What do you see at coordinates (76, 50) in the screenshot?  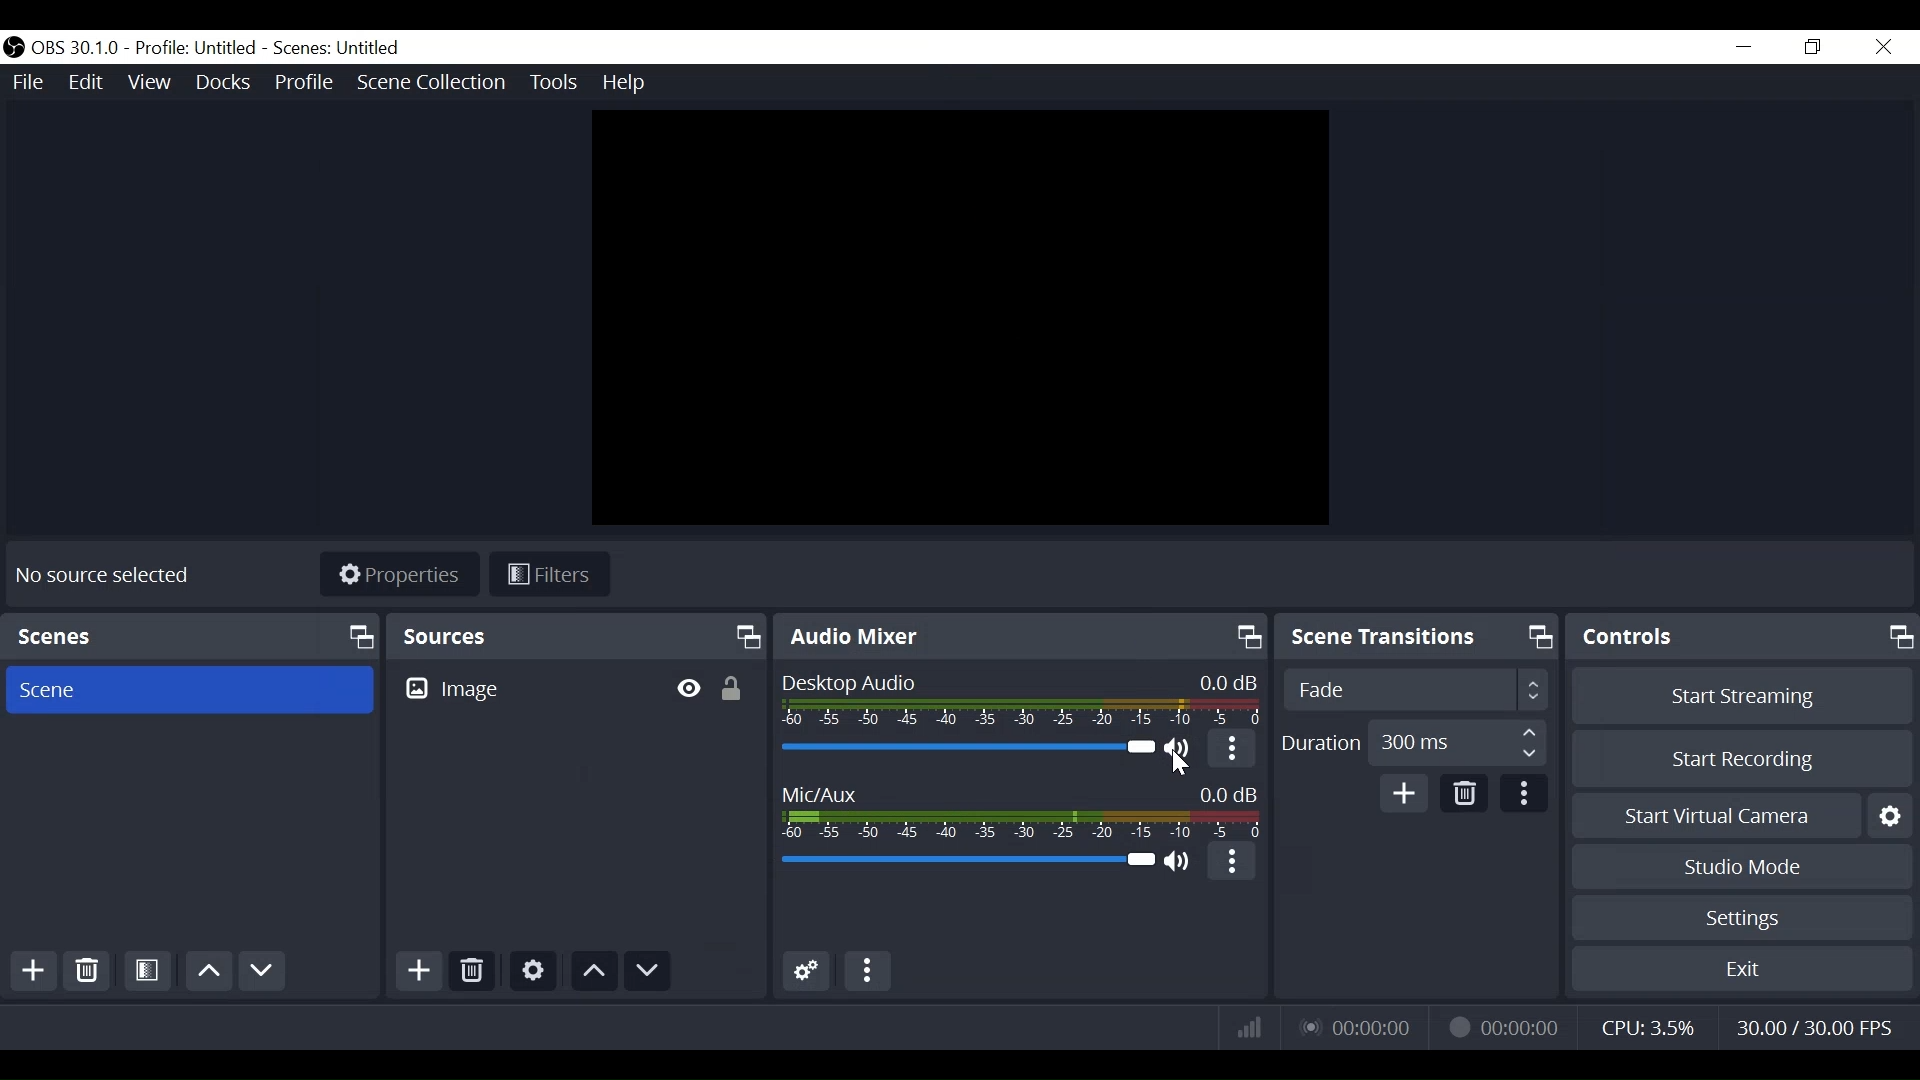 I see `OBS Version` at bounding box center [76, 50].